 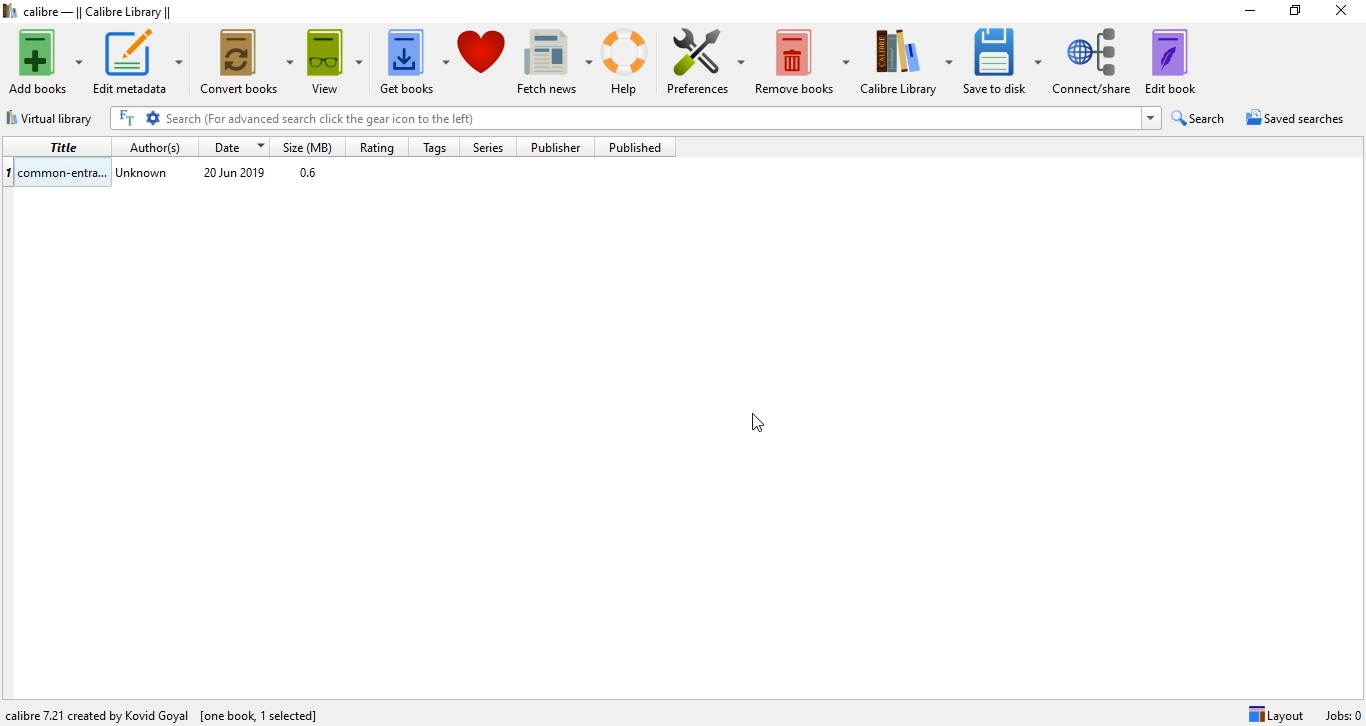 I want to click on , so click(x=1003, y=59).